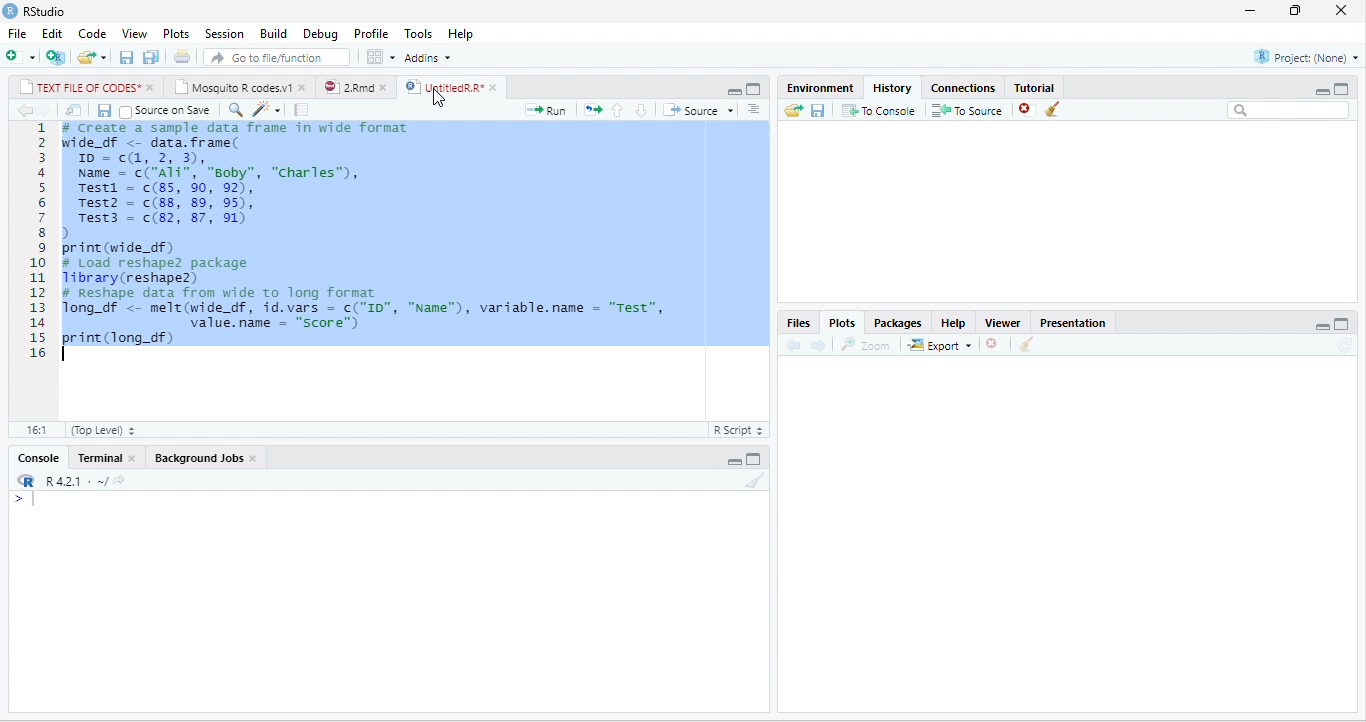  Describe the element at coordinates (1072, 323) in the screenshot. I see `Presentation` at that location.